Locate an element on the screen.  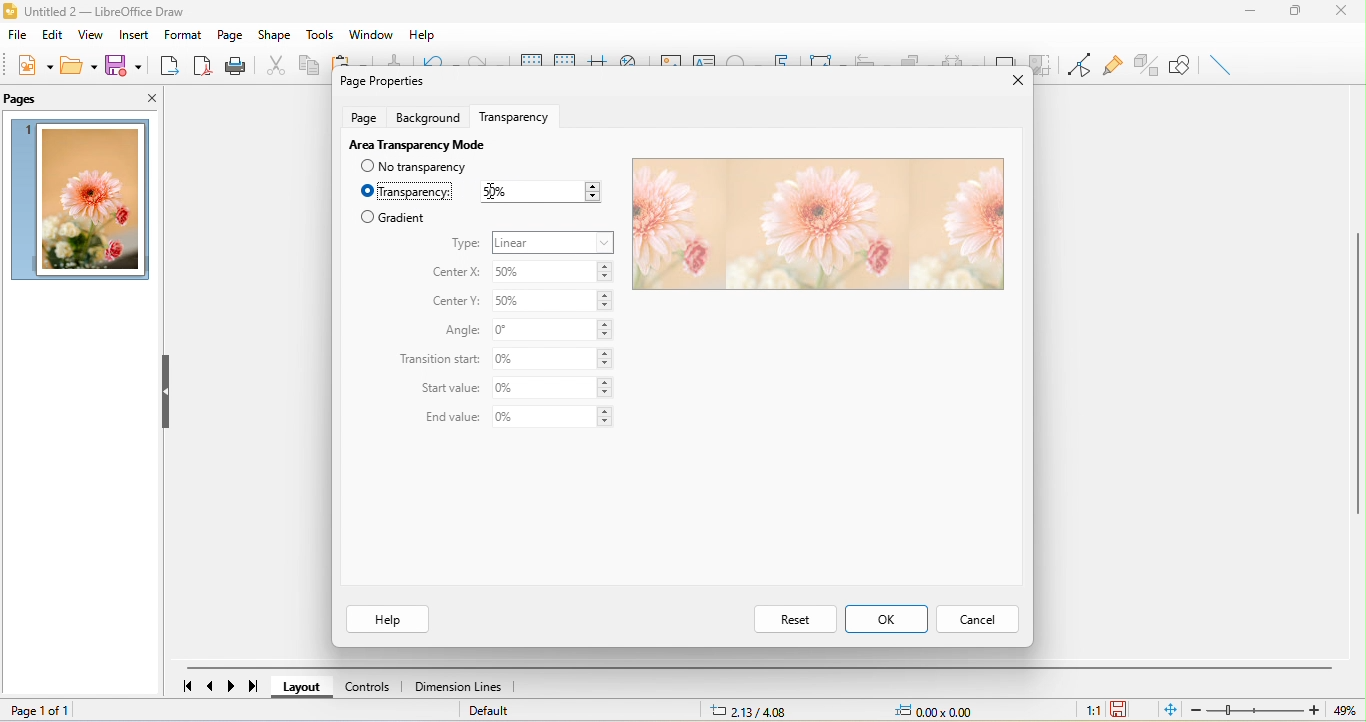
close is located at coordinates (1346, 14).